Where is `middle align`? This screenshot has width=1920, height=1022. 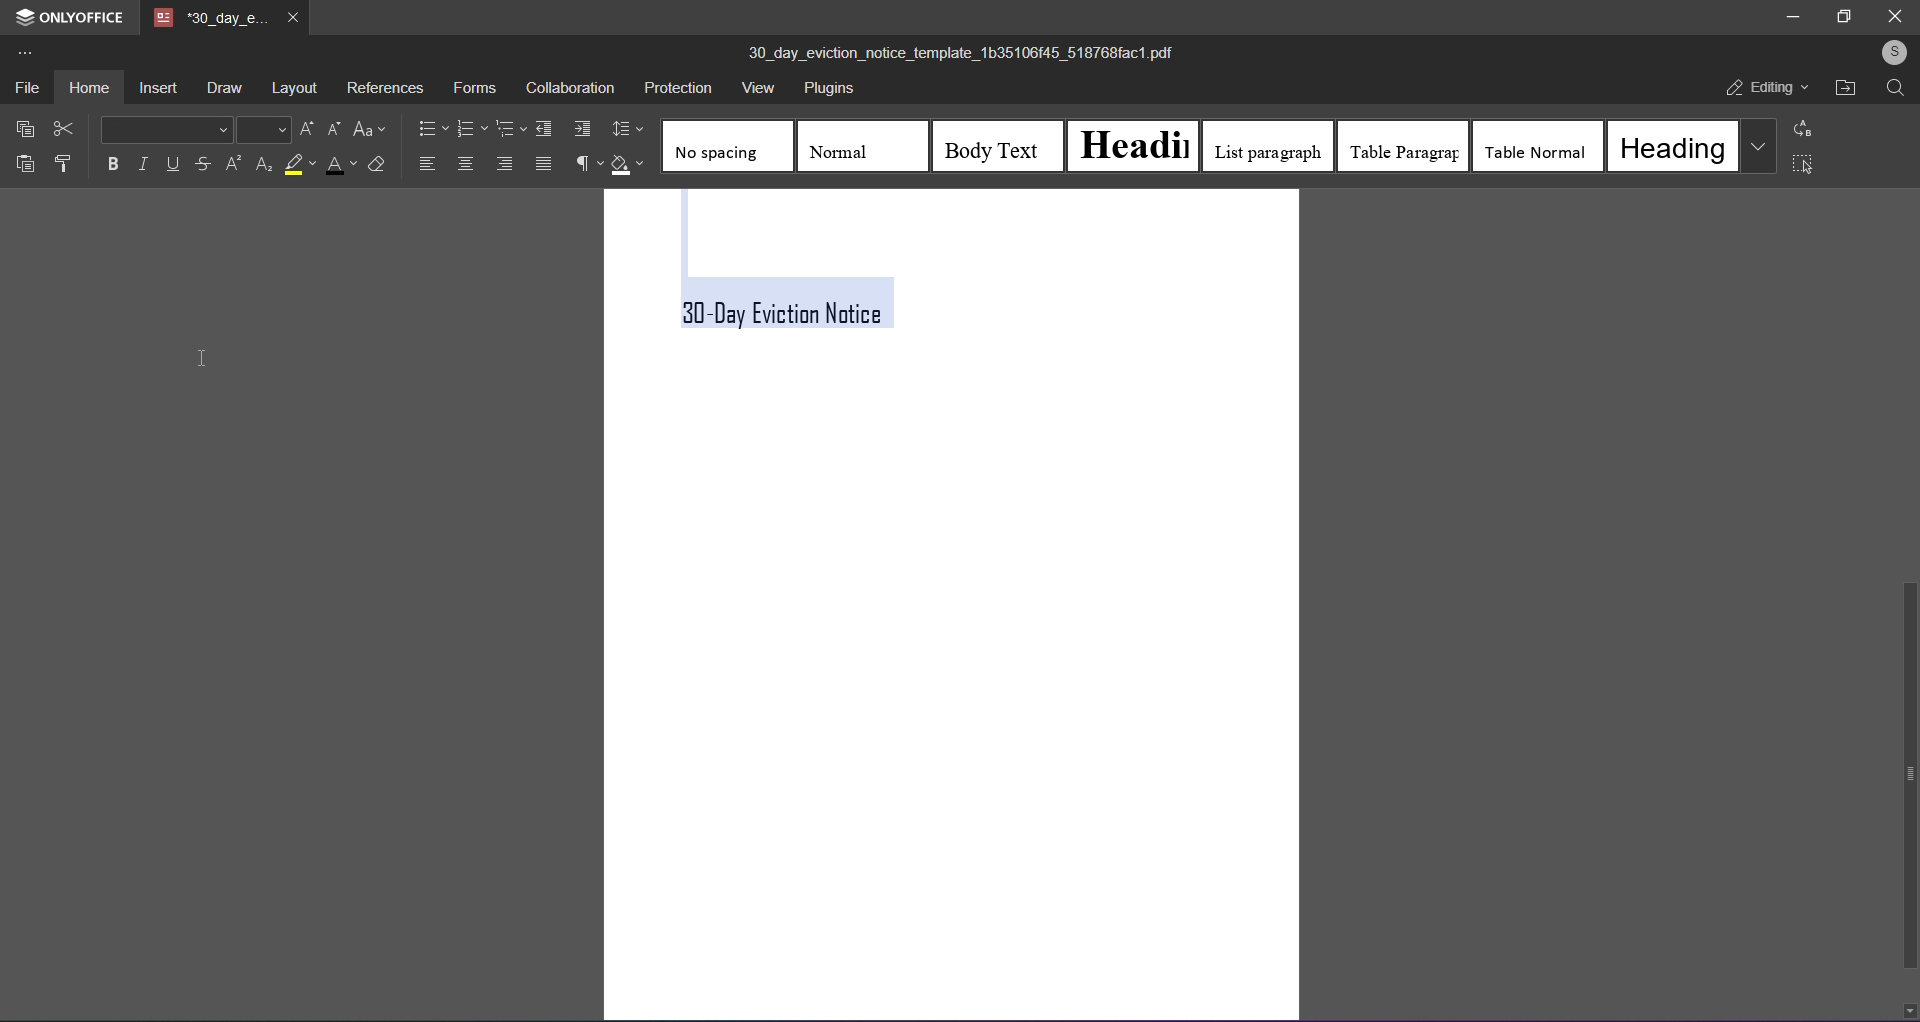
middle align is located at coordinates (466, 164).